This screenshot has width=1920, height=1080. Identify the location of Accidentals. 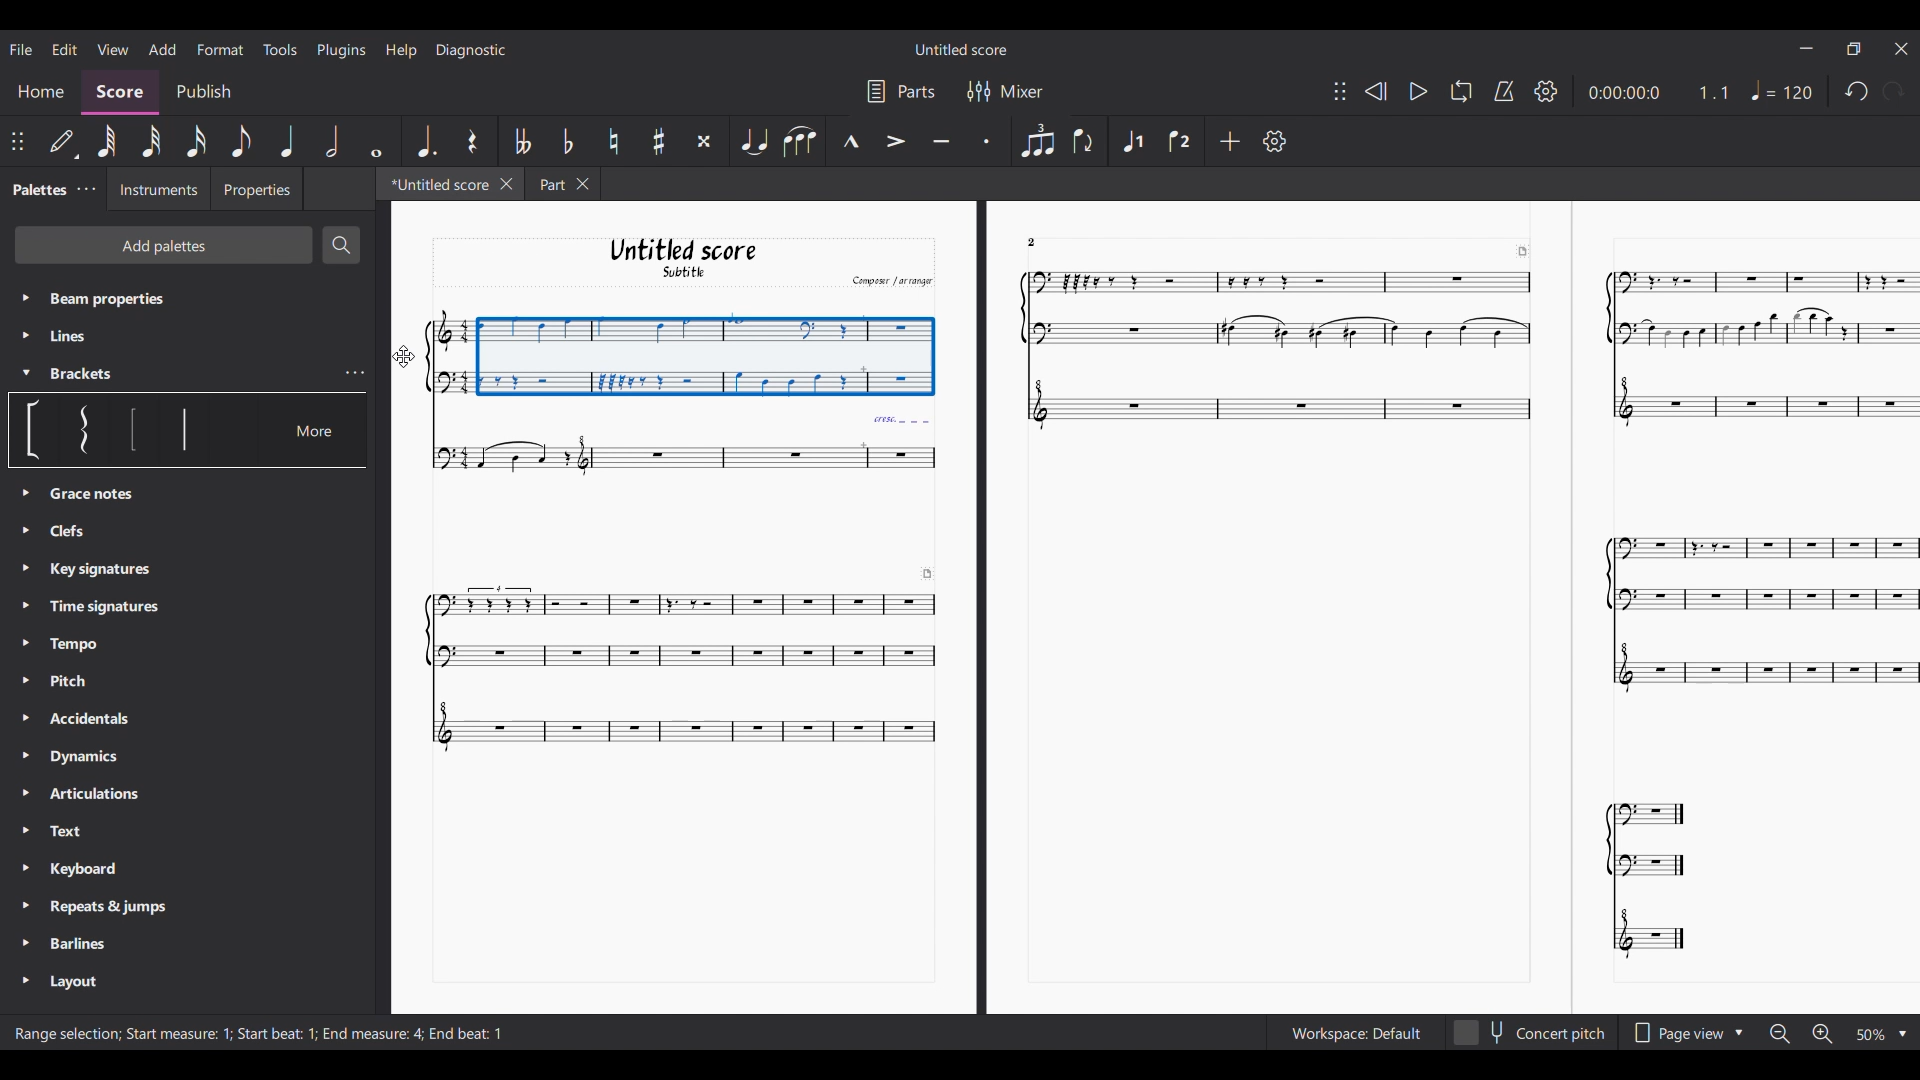
(87, 721).